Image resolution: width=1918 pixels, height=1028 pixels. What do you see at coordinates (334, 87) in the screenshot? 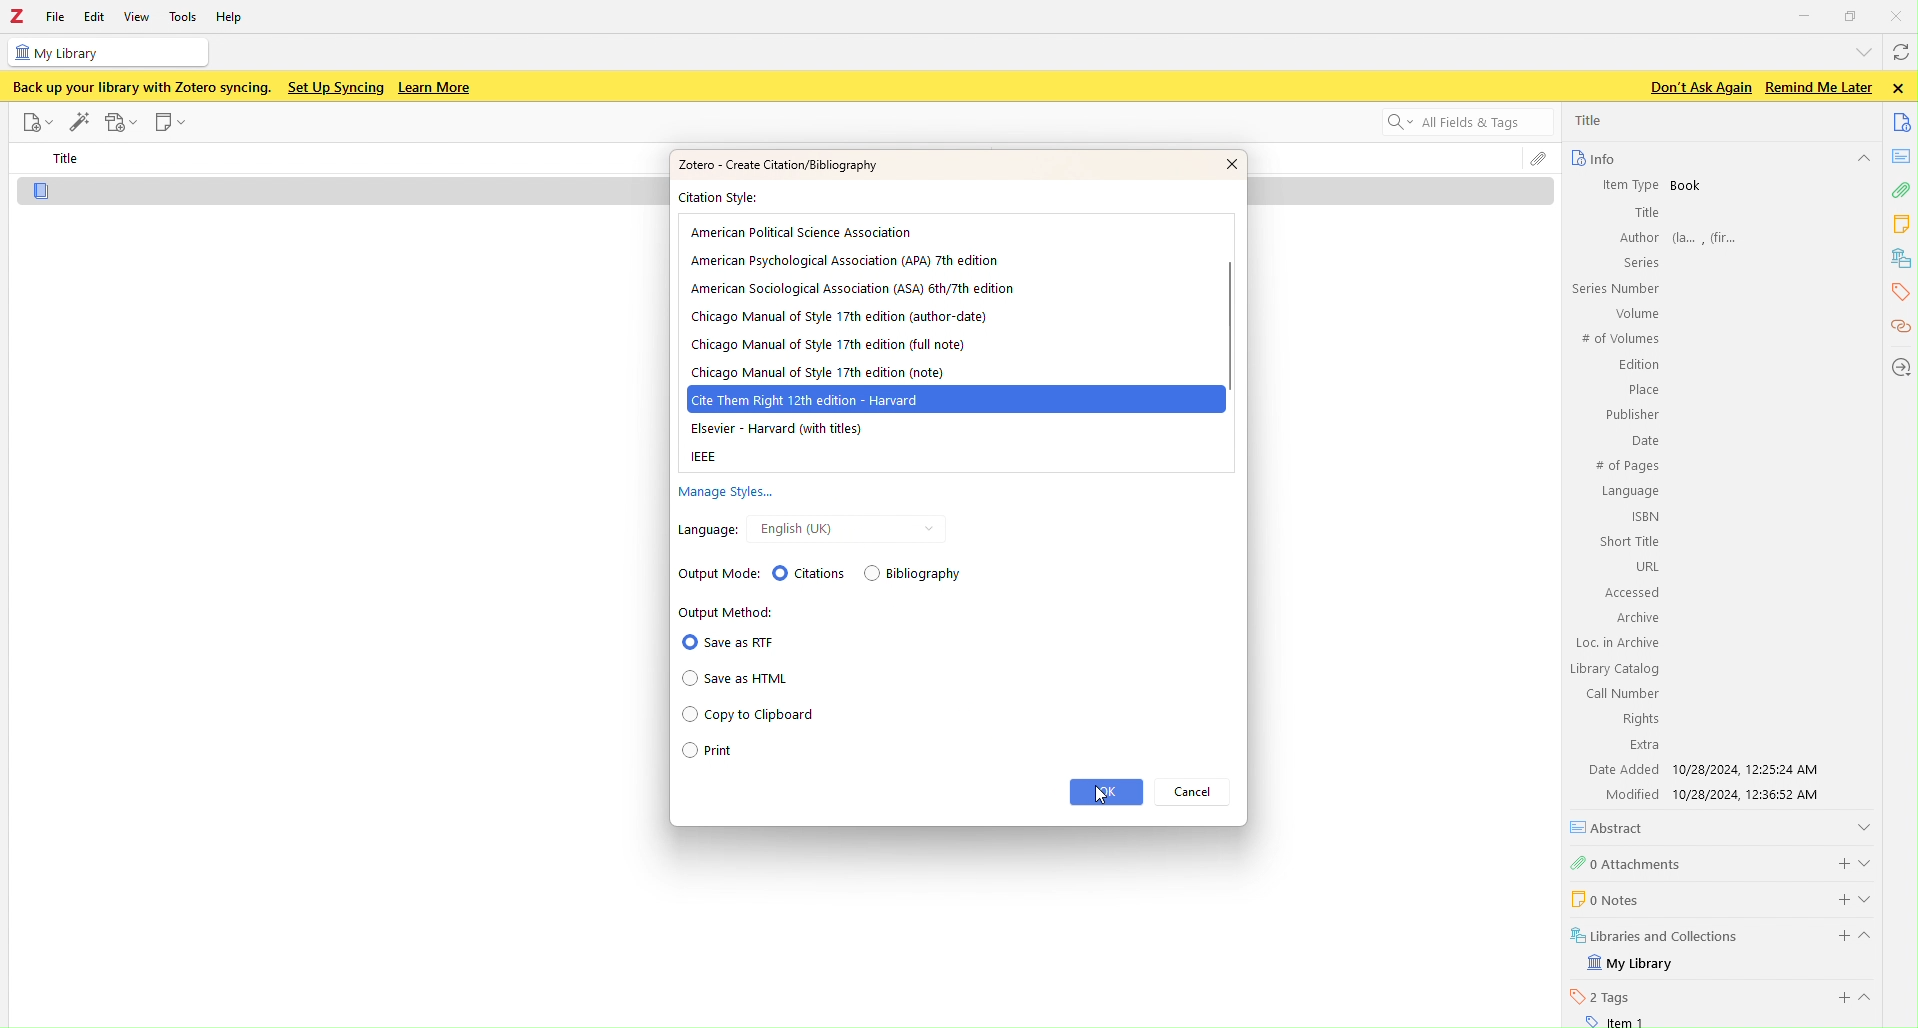
I see `Set Up Syncing` at bounding box center [334, 87].